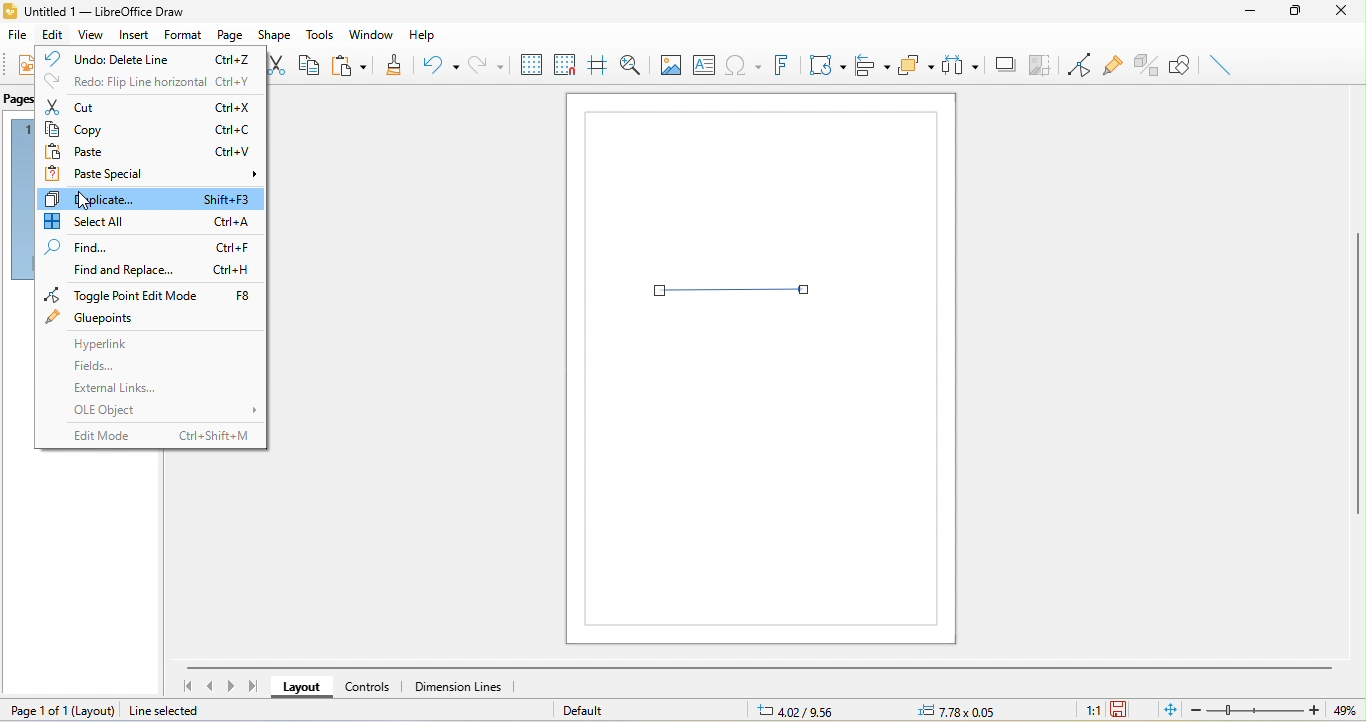  What do you see at coordinates (441, 67) in the screenshot?
I see `undo` at bounding box center [441, 67].